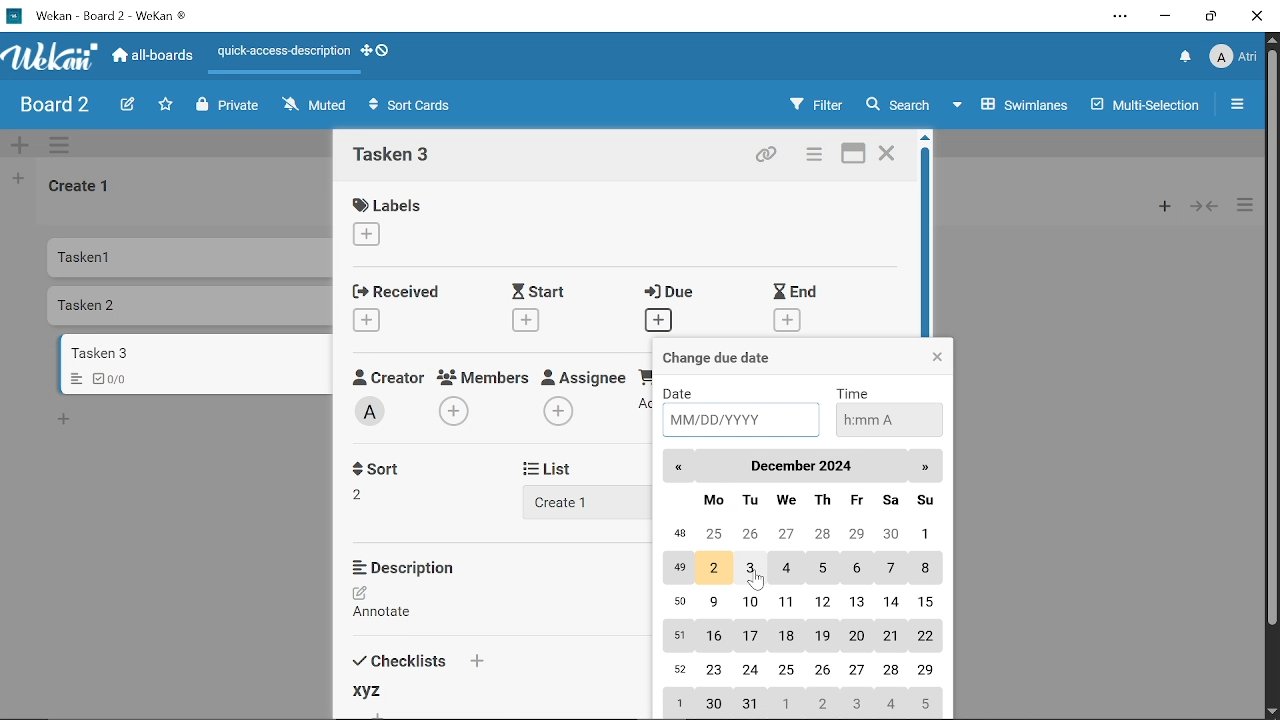 The height and width of the screenshot is (720, 1280). I want to click on All boards, so click(155, 57).